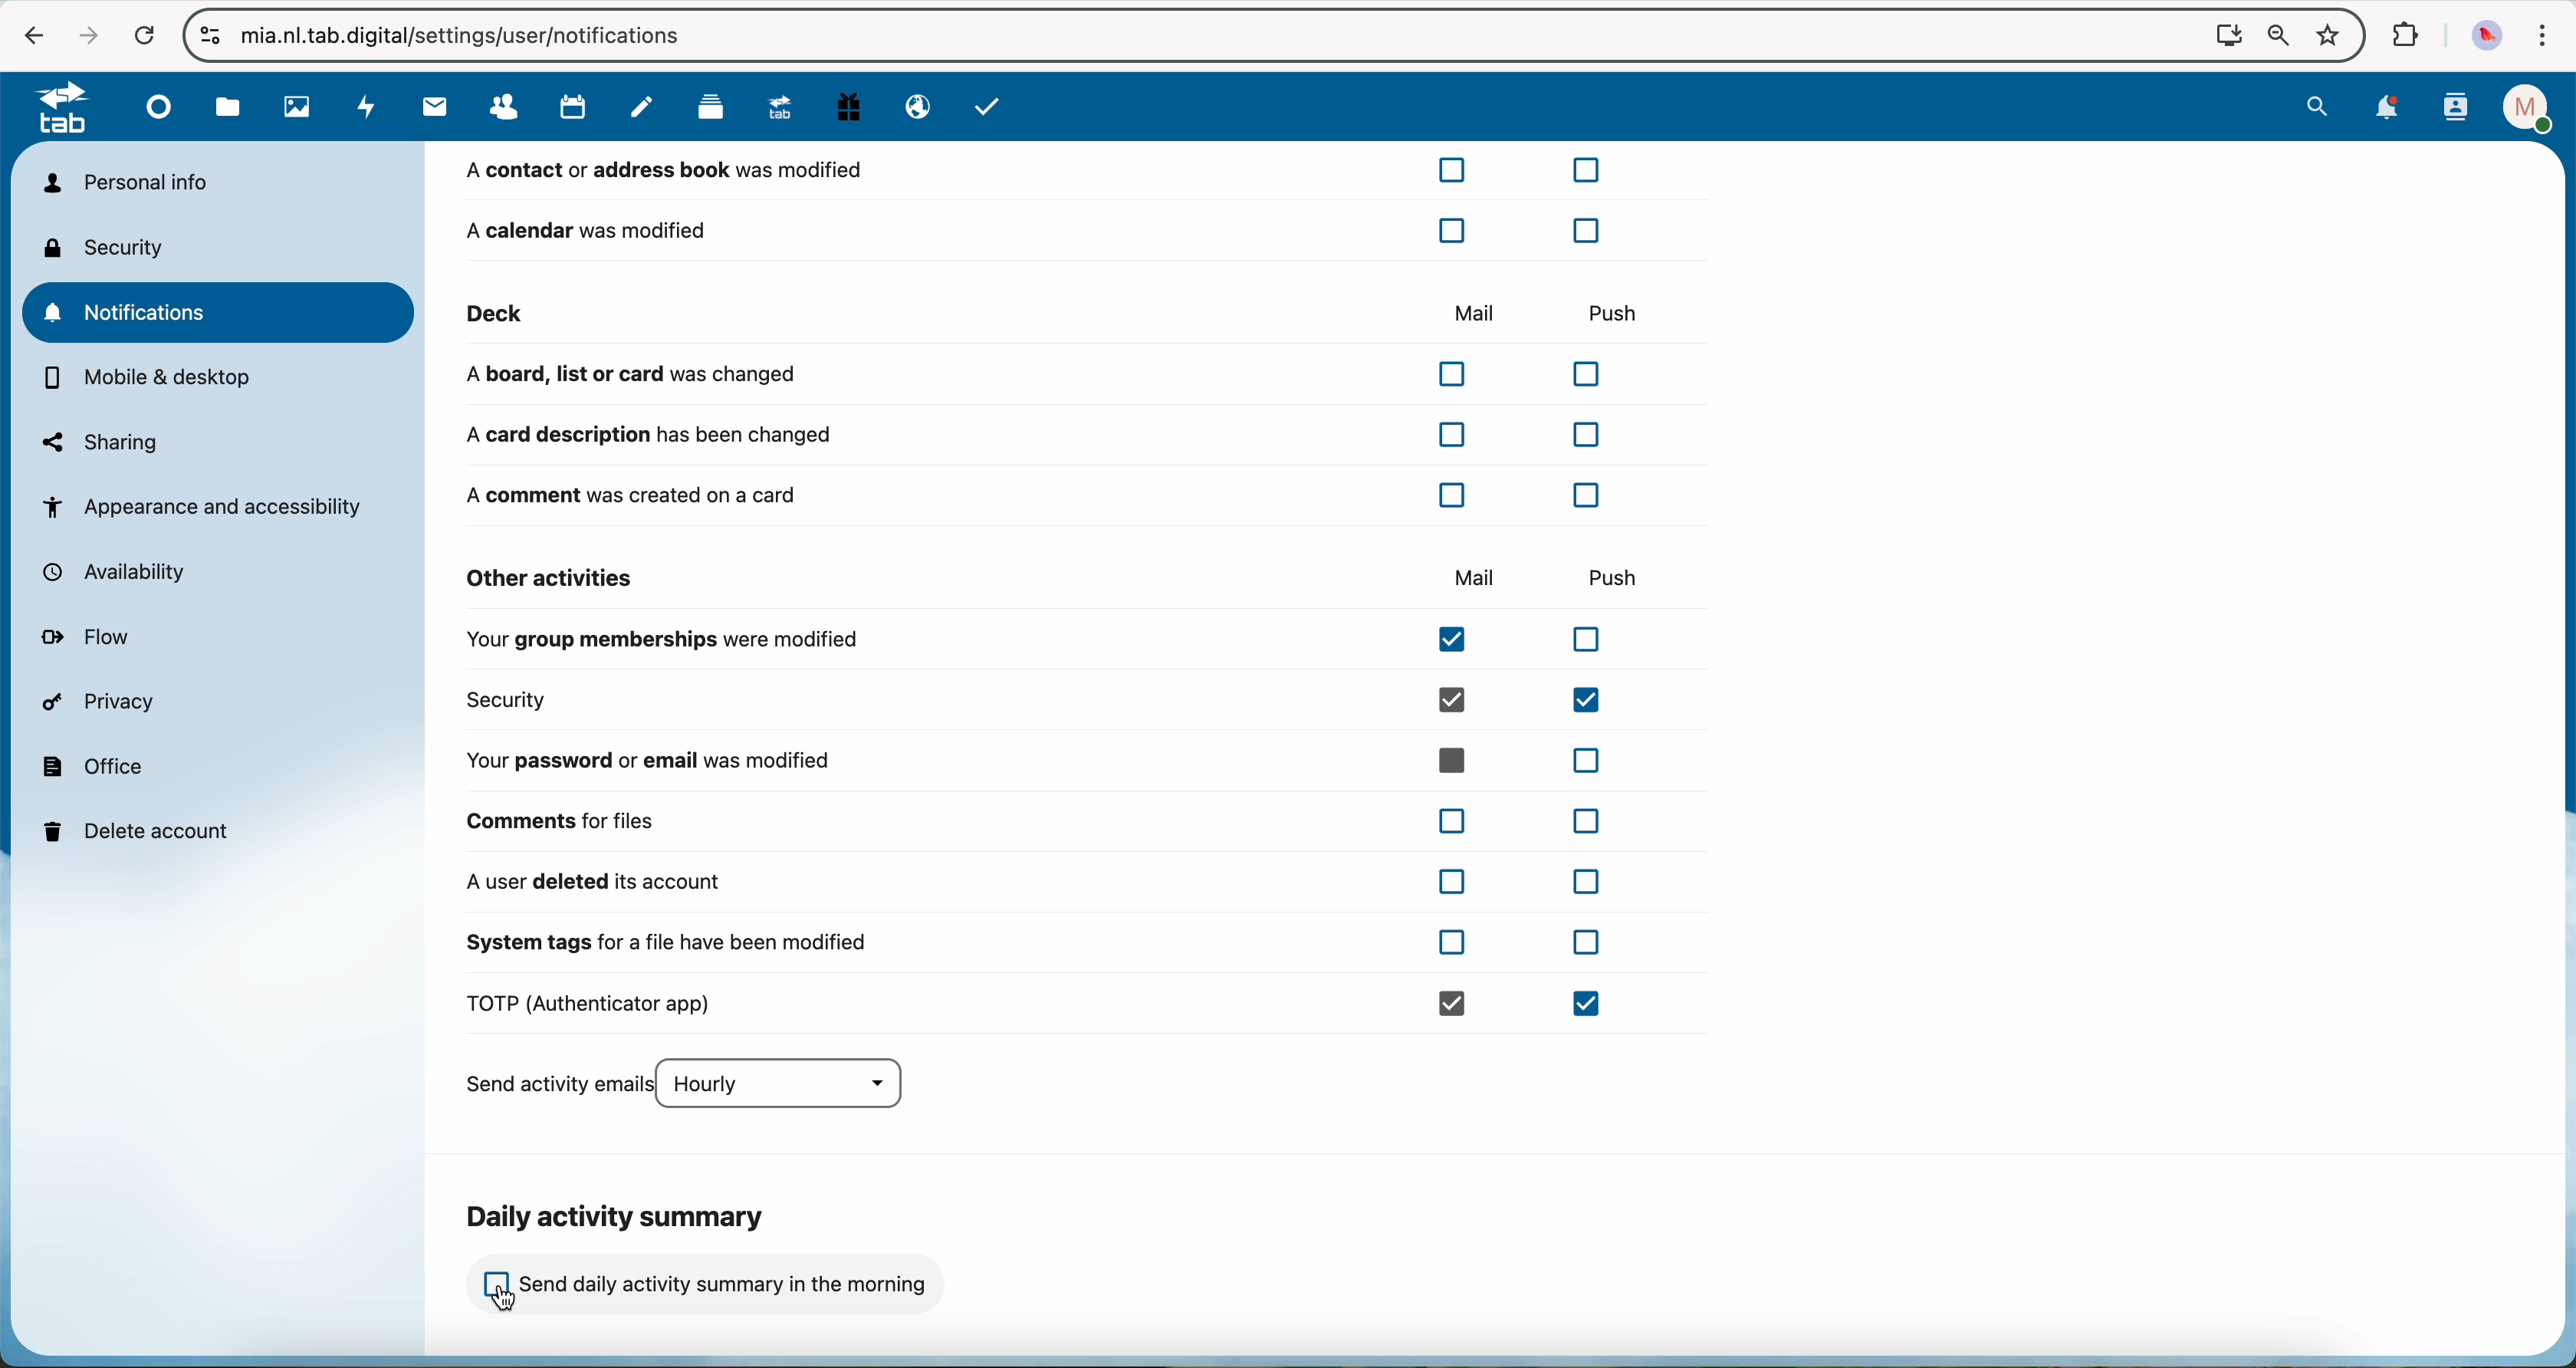 The image size is (2576, 1368). What do you see at coordinates (206, 506) in the screenshot?
I see `appearance and accessibility` at bounding box center [206, 506].